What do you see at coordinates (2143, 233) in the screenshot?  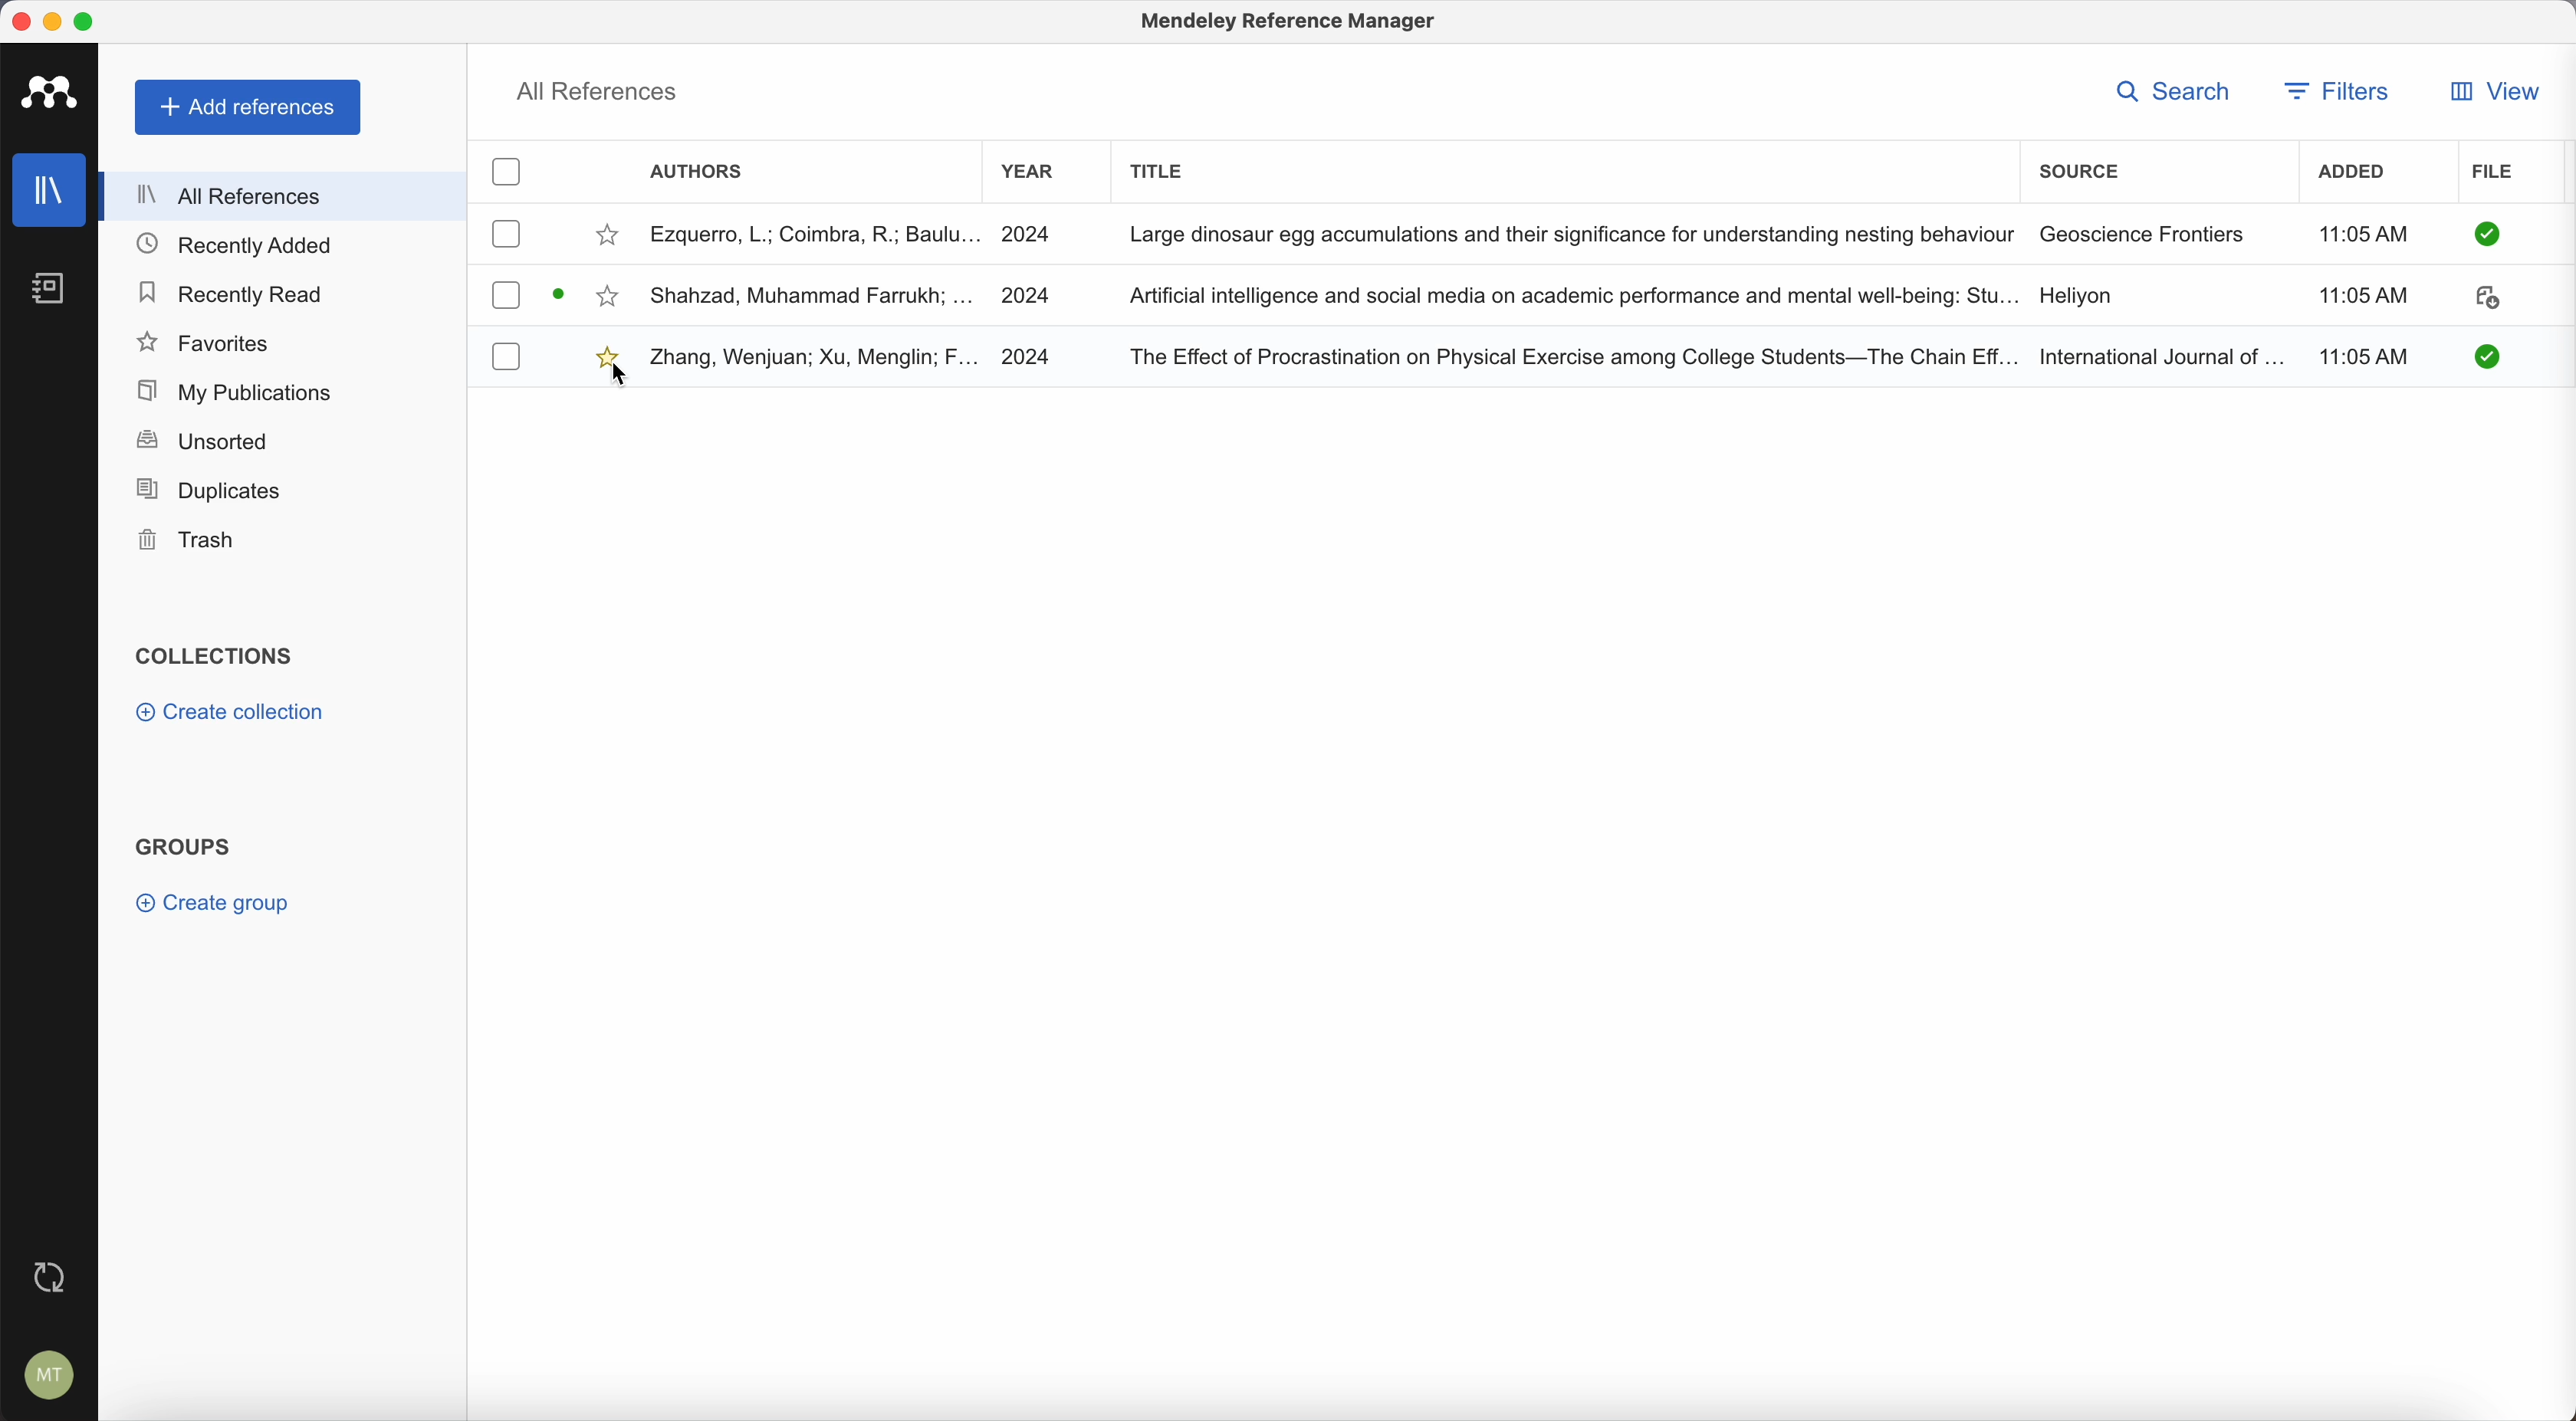 I see `Geoscience Frontiers` at bounding box center [2143, 233].